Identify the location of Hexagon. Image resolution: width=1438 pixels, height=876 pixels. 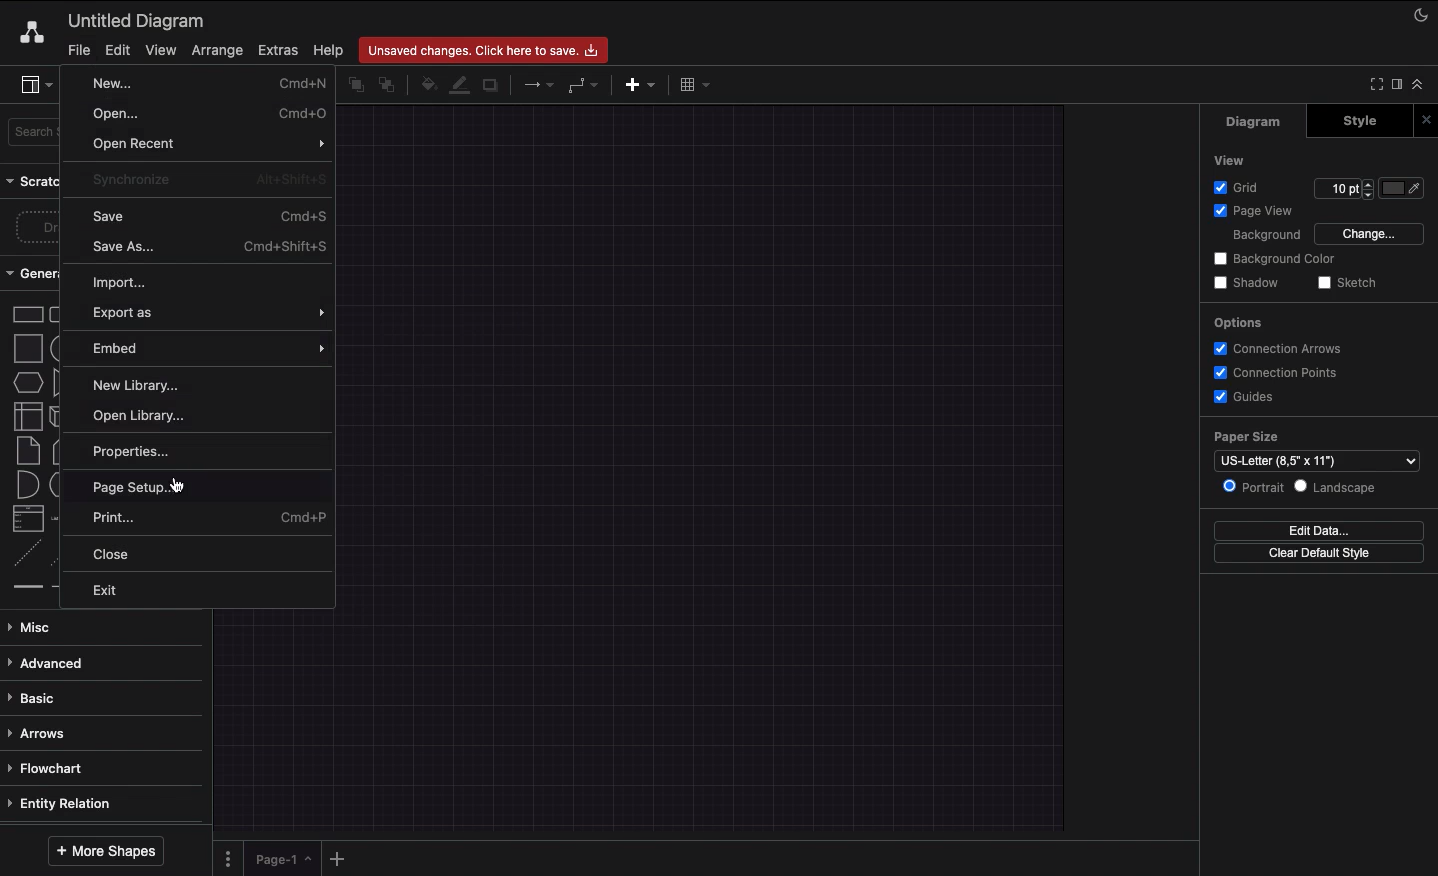
(27, 383).